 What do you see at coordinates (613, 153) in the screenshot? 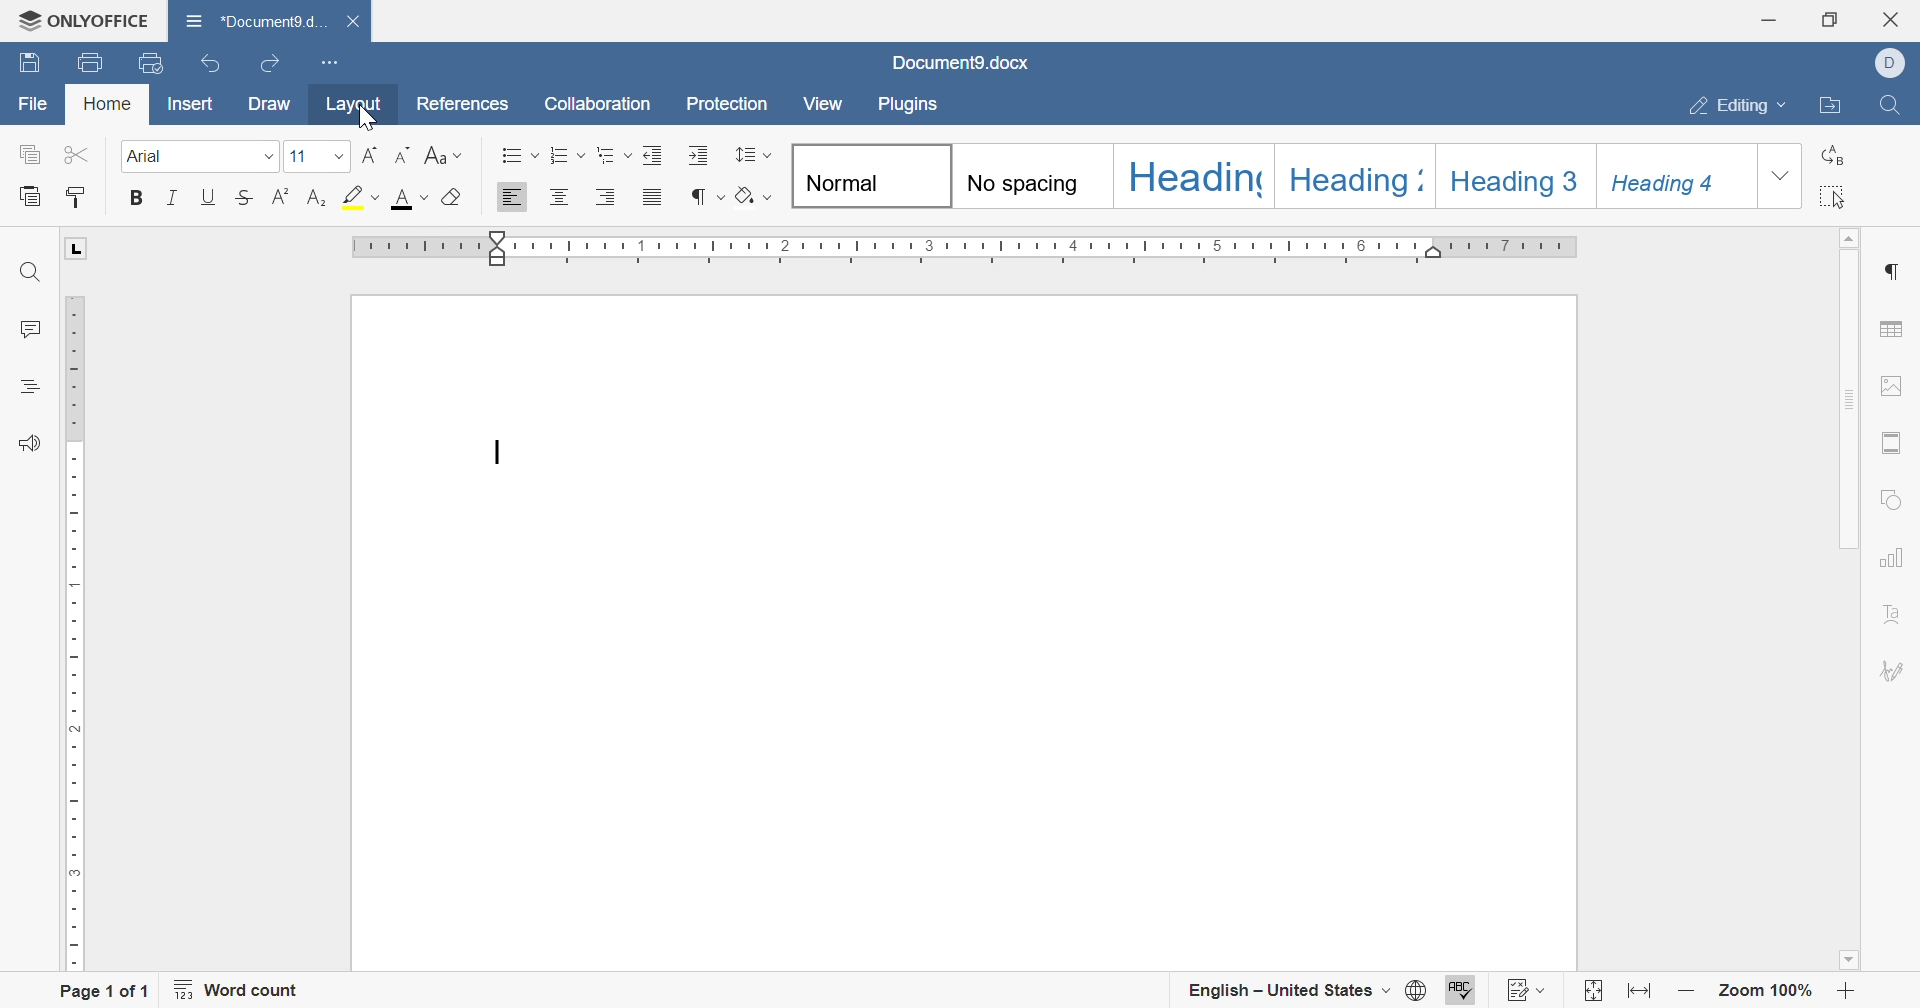
I see `multilevel list` at bounding box center [613, 153].